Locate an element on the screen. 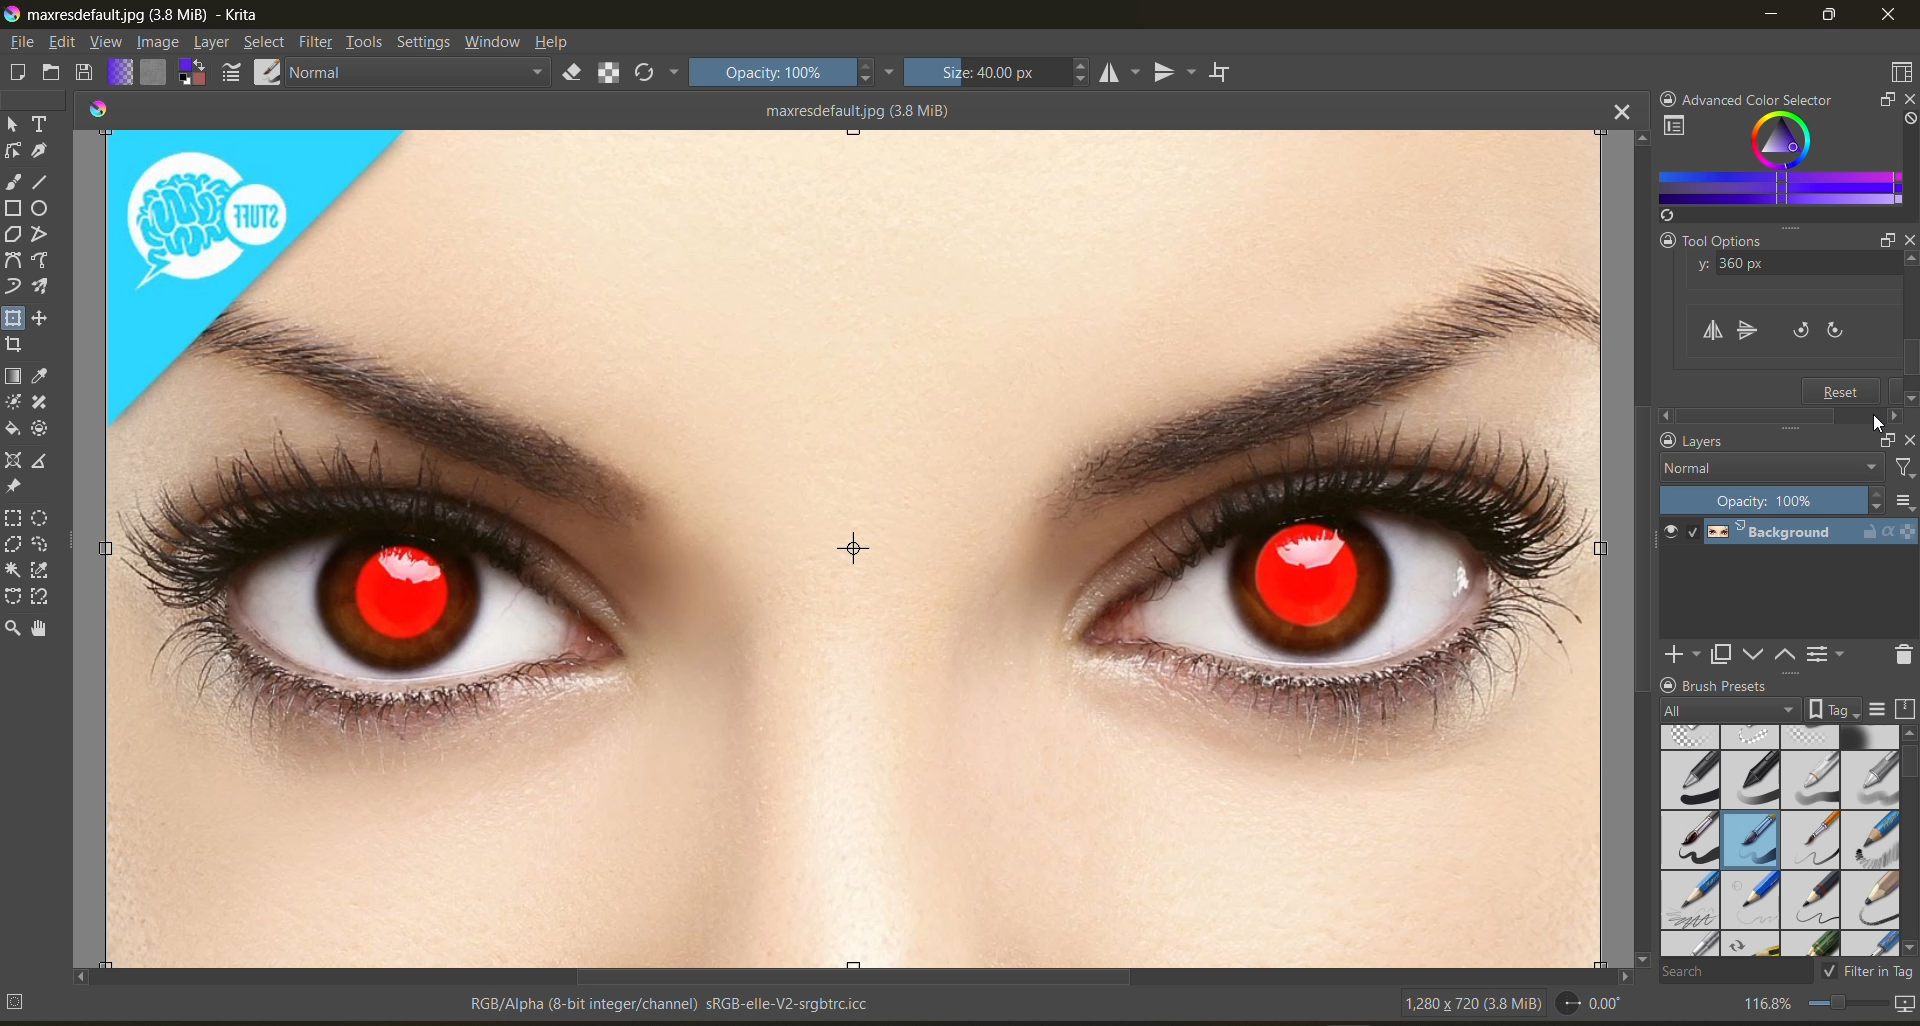  horizontal mirror tool is located at coordinates (1121, 72).